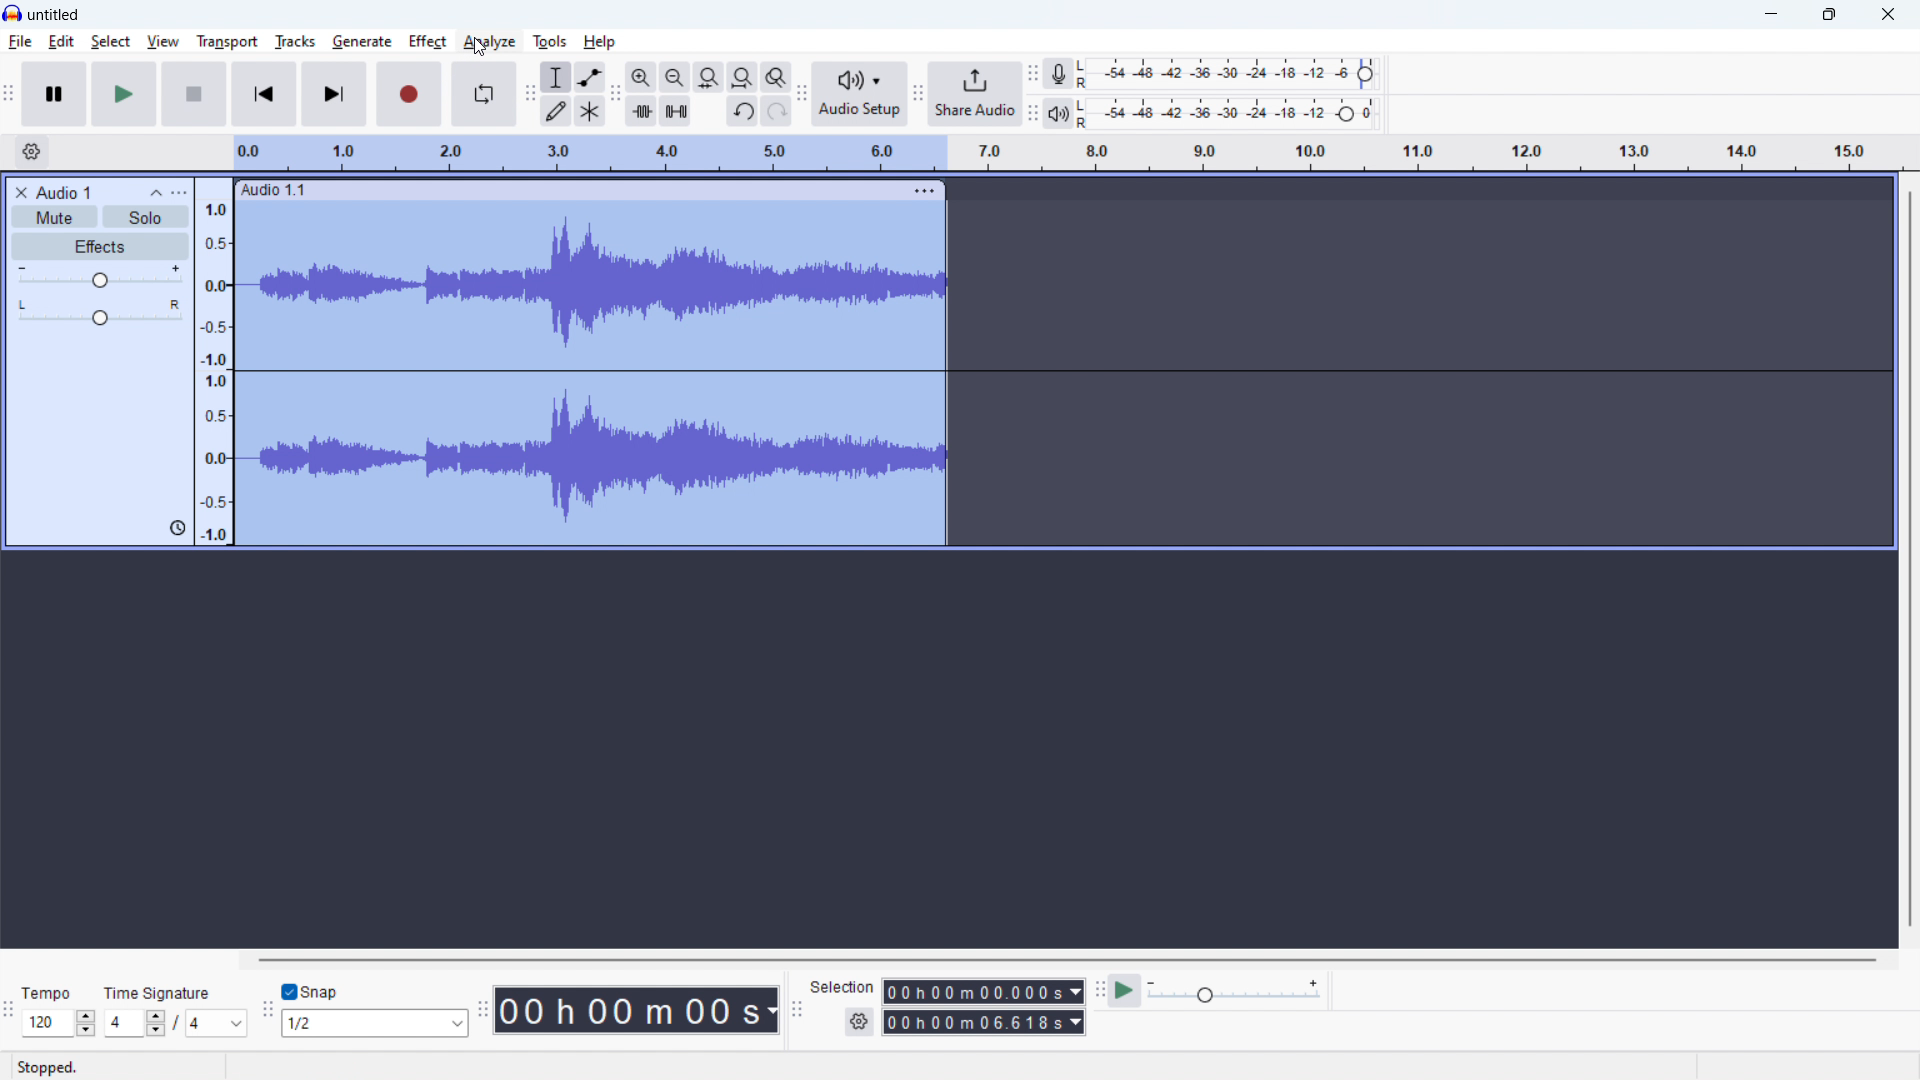 This screenshot has height=1080, width=1920. What do you see at coordinates (529, 94) in the screenshot?
I see `tools toolbar` at bounding box center [529, 94].